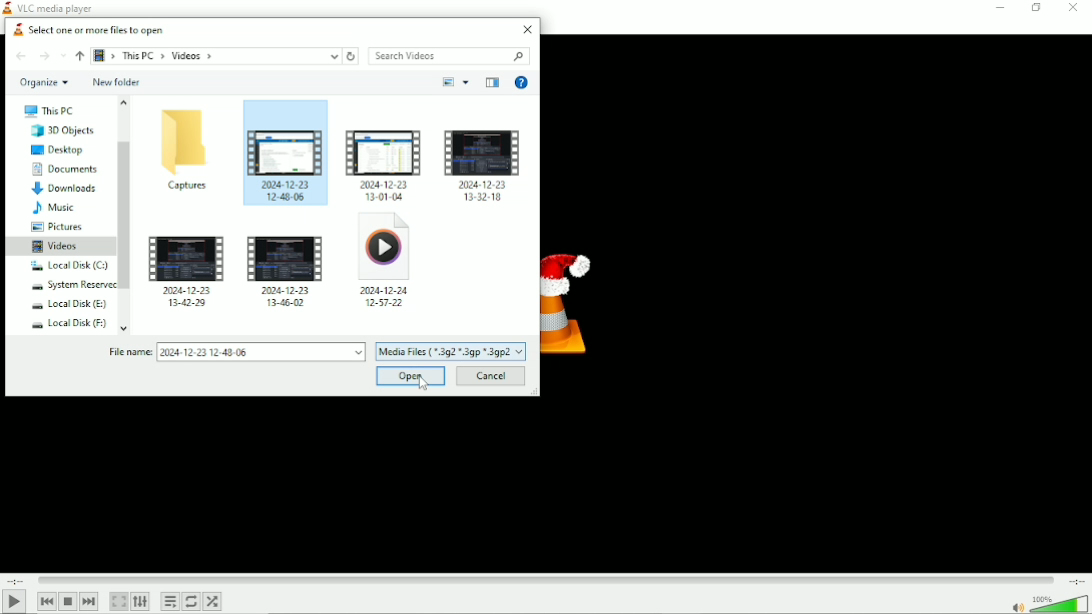 The height and width of the screenshot is (614, 1092). I want to click on video, so click(282, 163).